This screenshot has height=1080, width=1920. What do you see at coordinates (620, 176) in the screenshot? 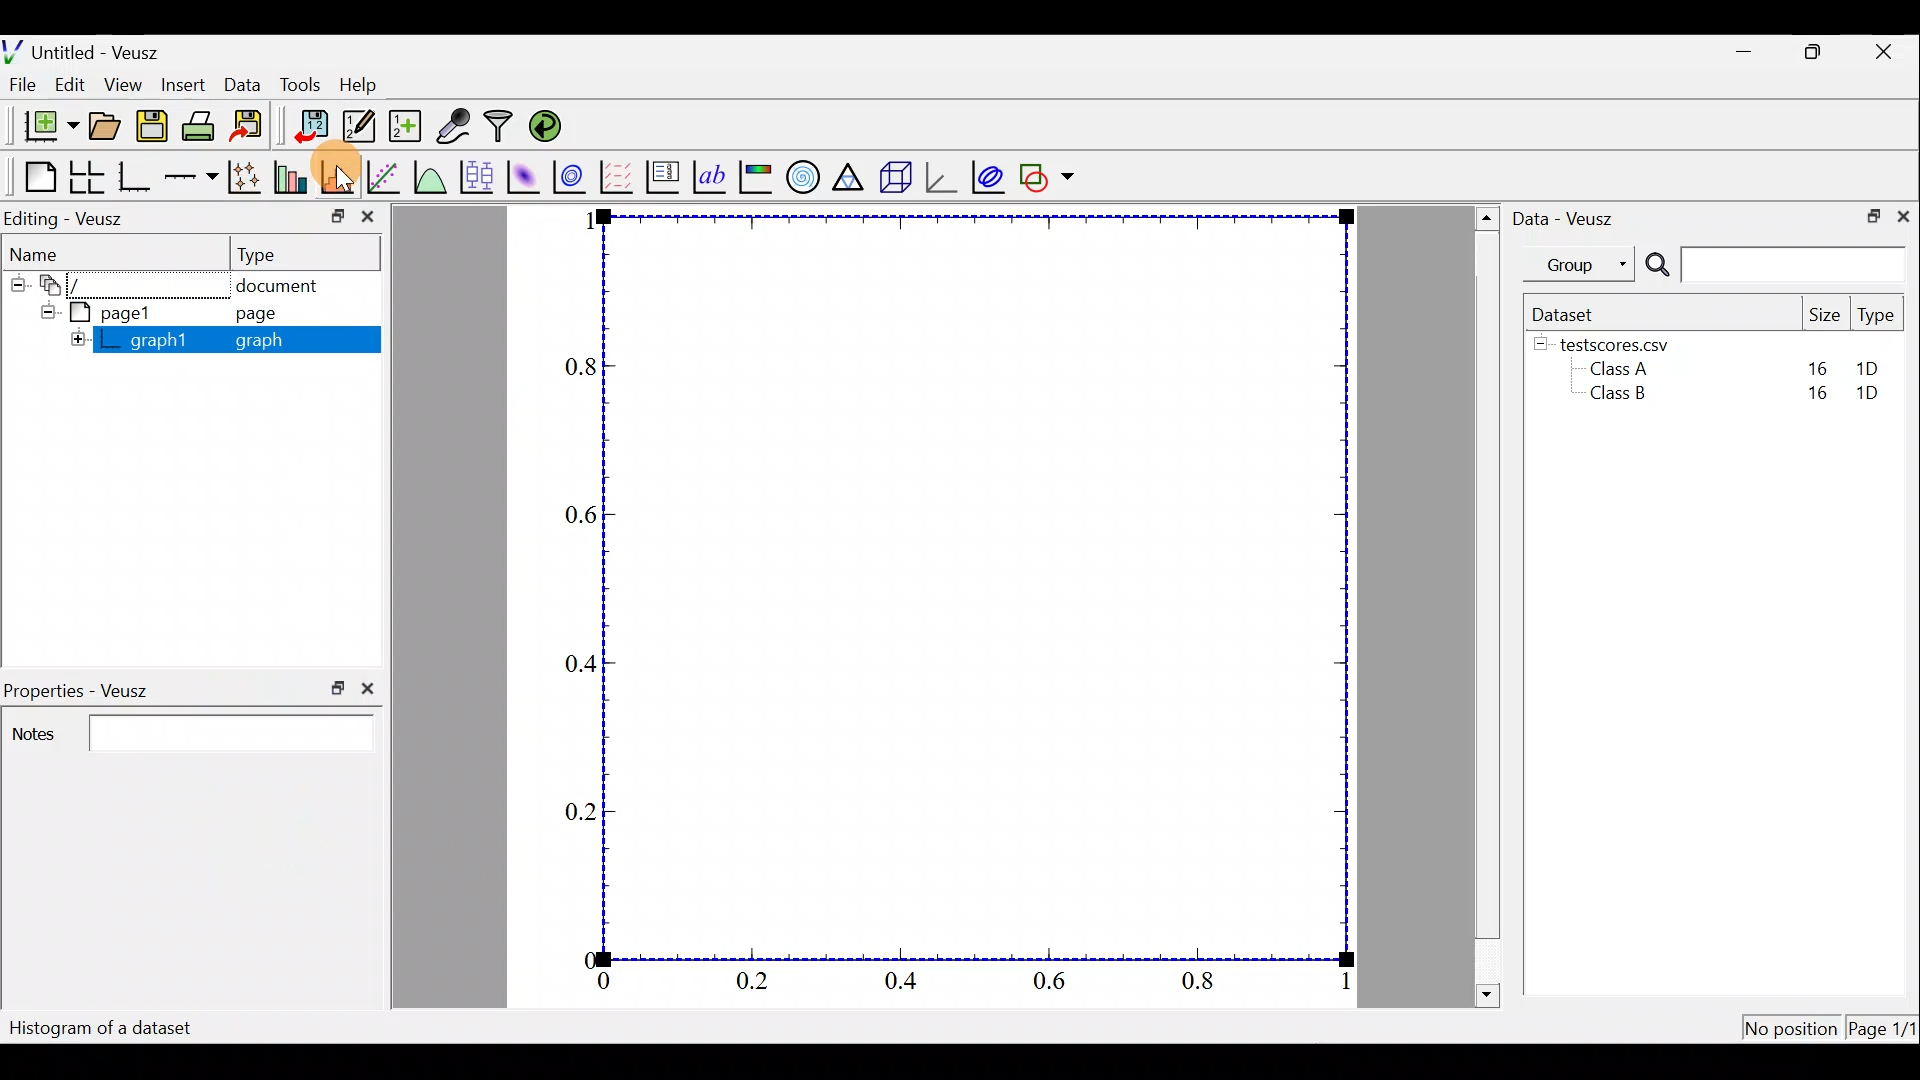
I see `Plot a vector field` at bounding box center [620, 176].